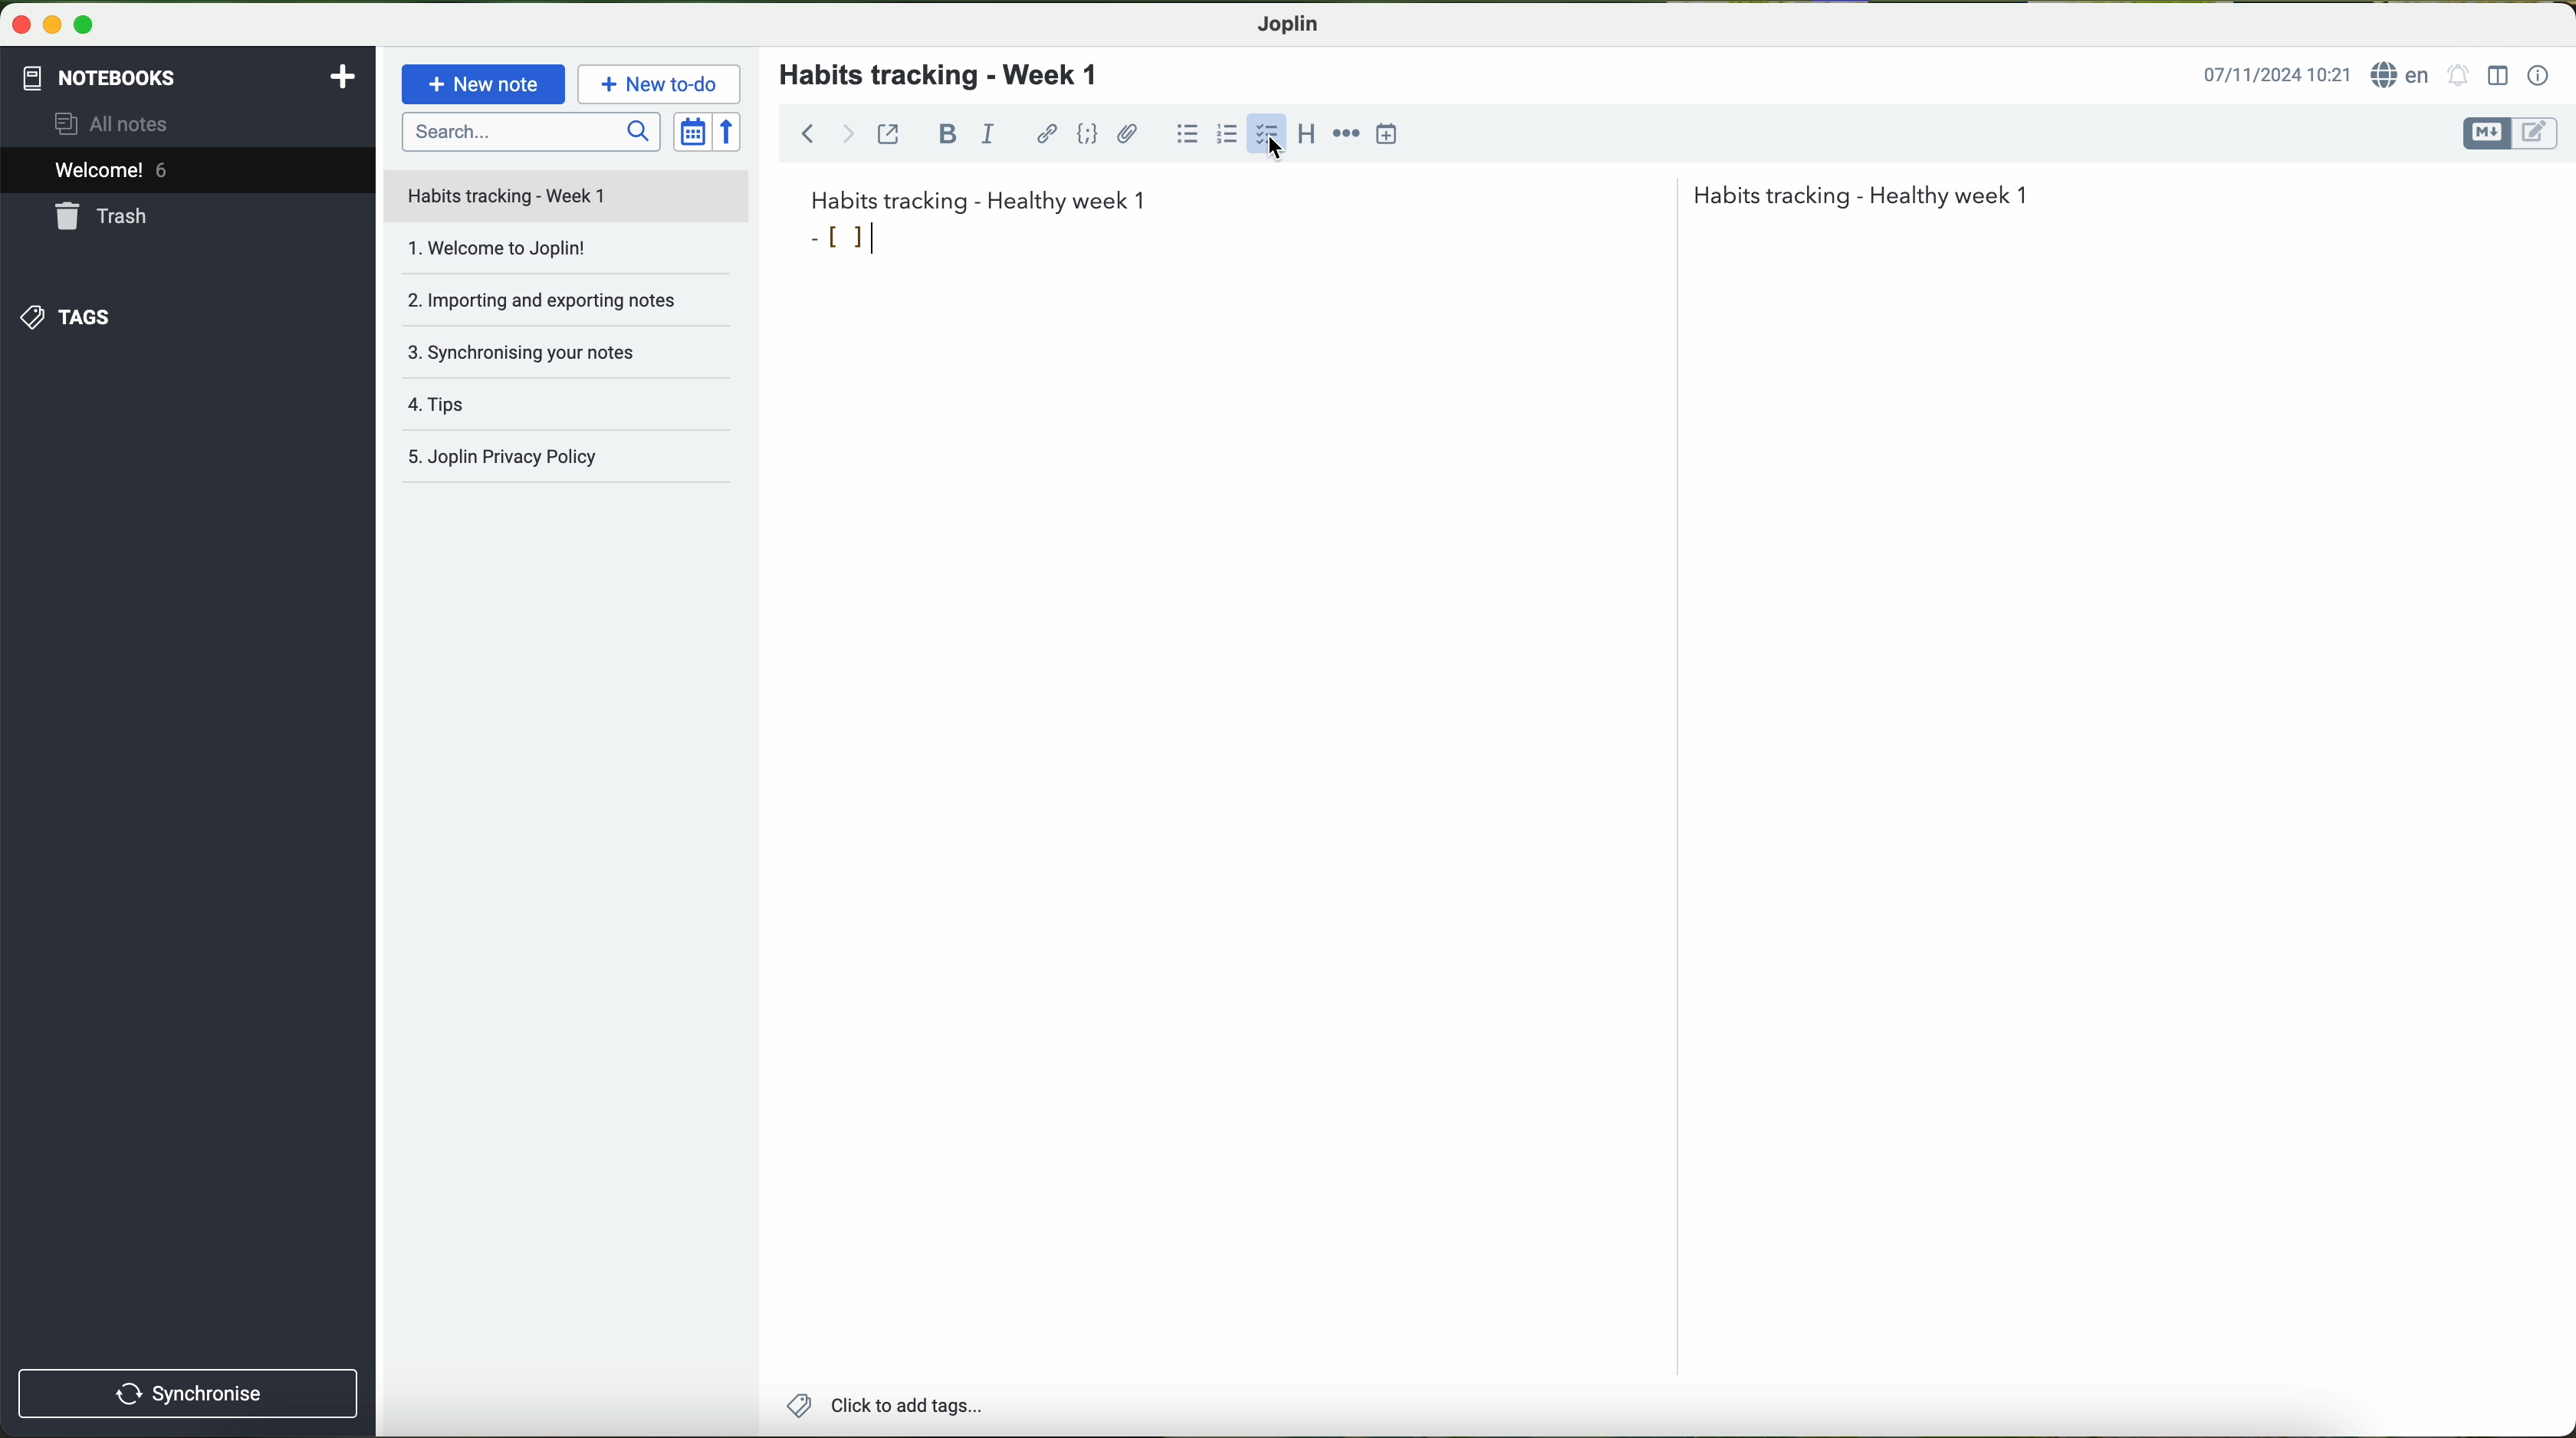 The width and height of the screenshot is (2576, 1438). I want to click on welcome to Joplin, so click(564, 257).